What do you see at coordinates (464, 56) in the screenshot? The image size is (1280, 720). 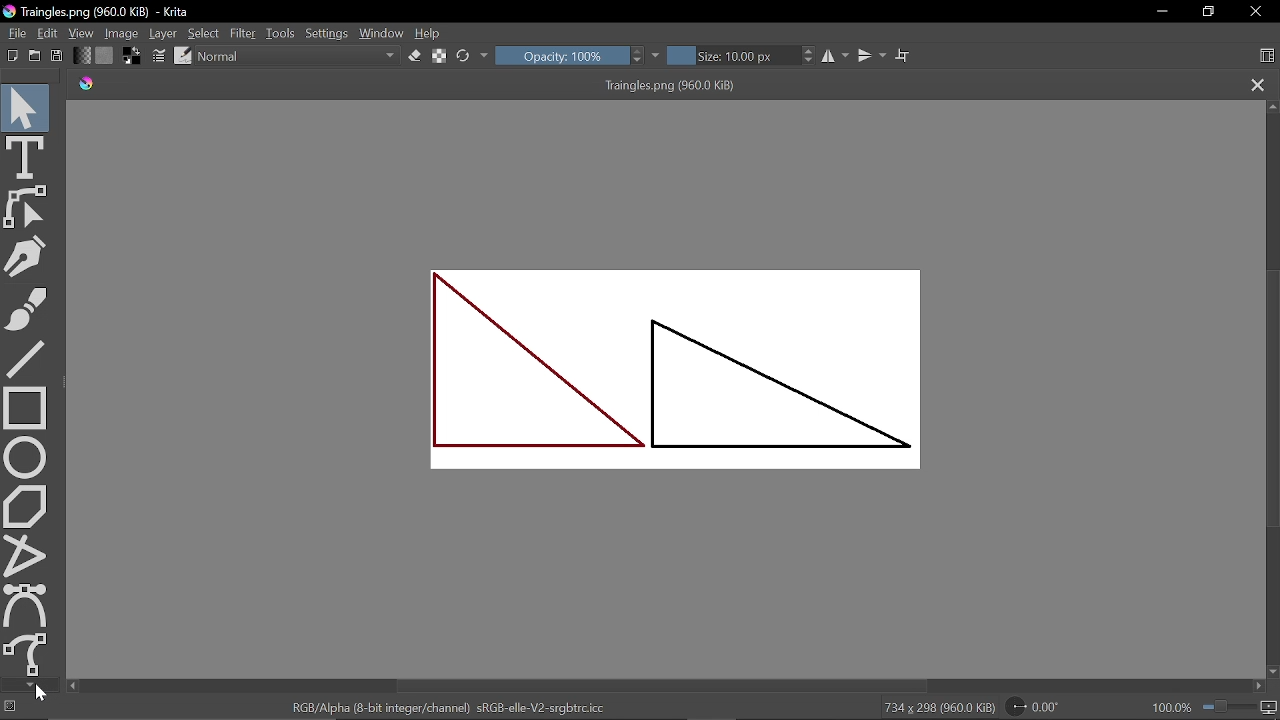 I see `Reload original preset` at bounding box center [464, 56].